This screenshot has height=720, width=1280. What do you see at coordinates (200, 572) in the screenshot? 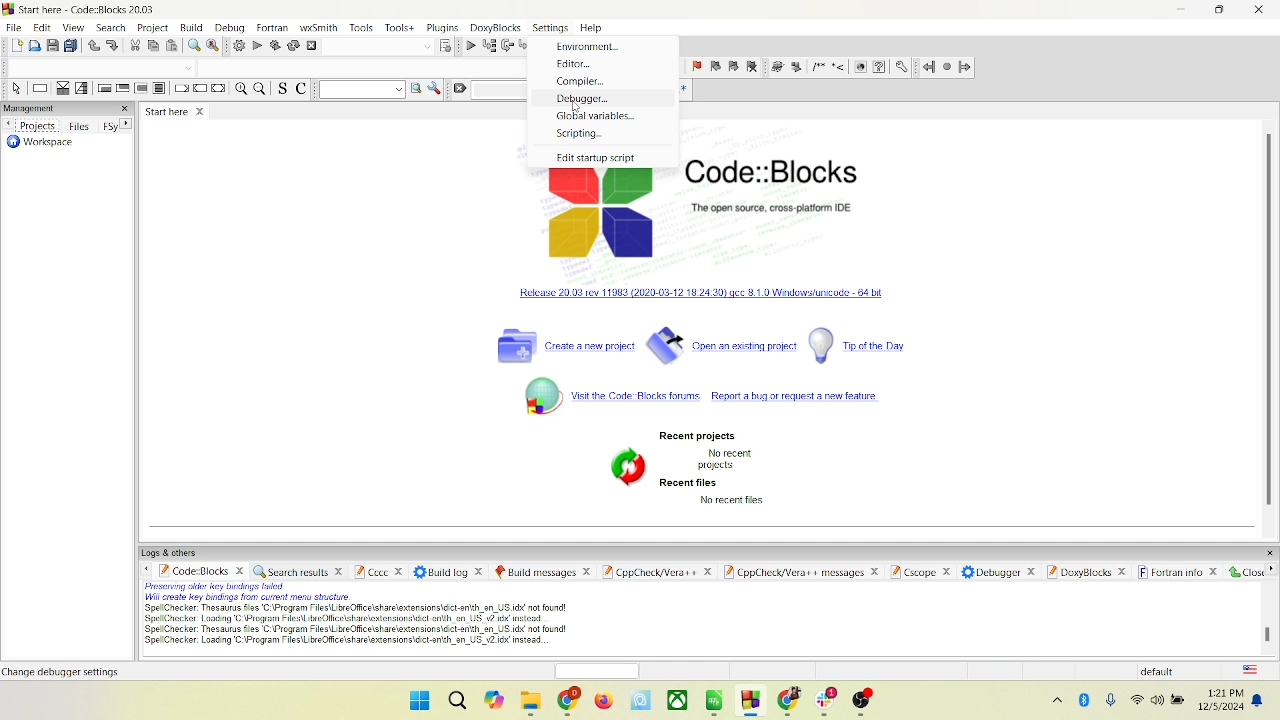
I see `code block` at bounding box center [200, 572].